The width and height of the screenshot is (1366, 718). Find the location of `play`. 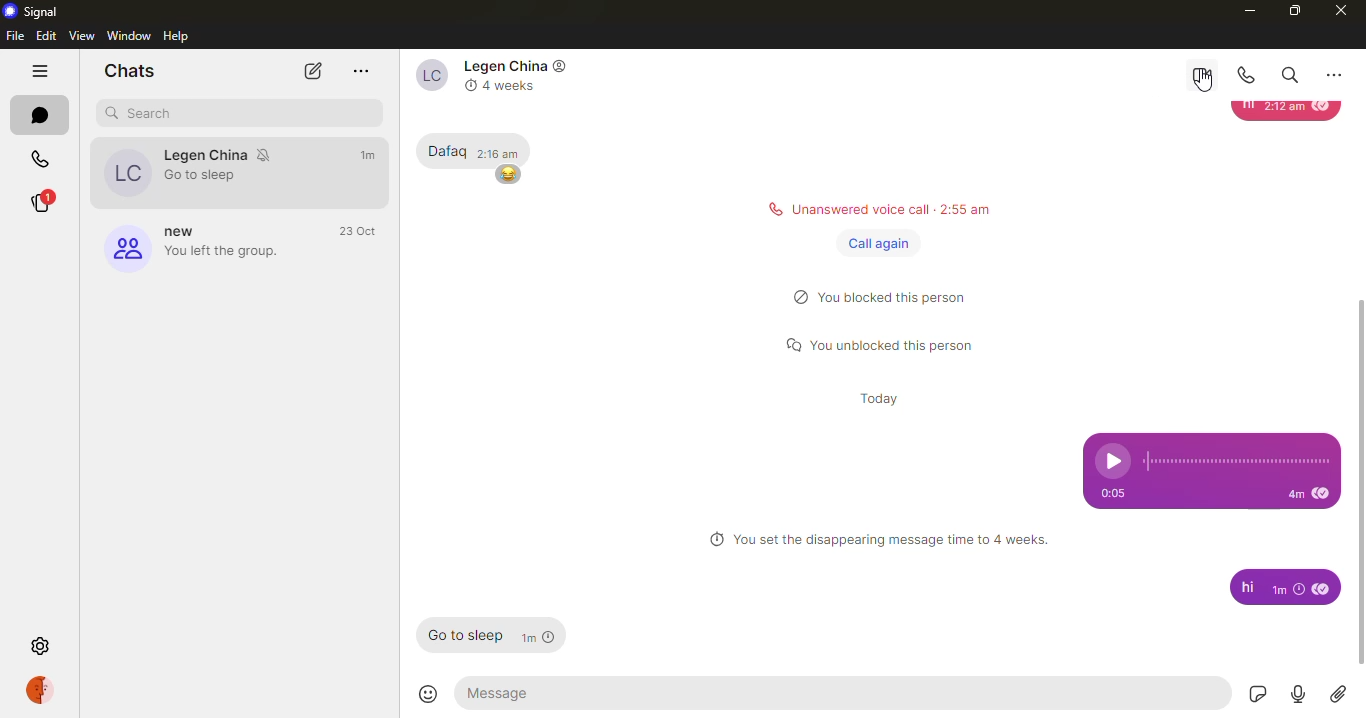

play is located at coordinates (1114, 460).